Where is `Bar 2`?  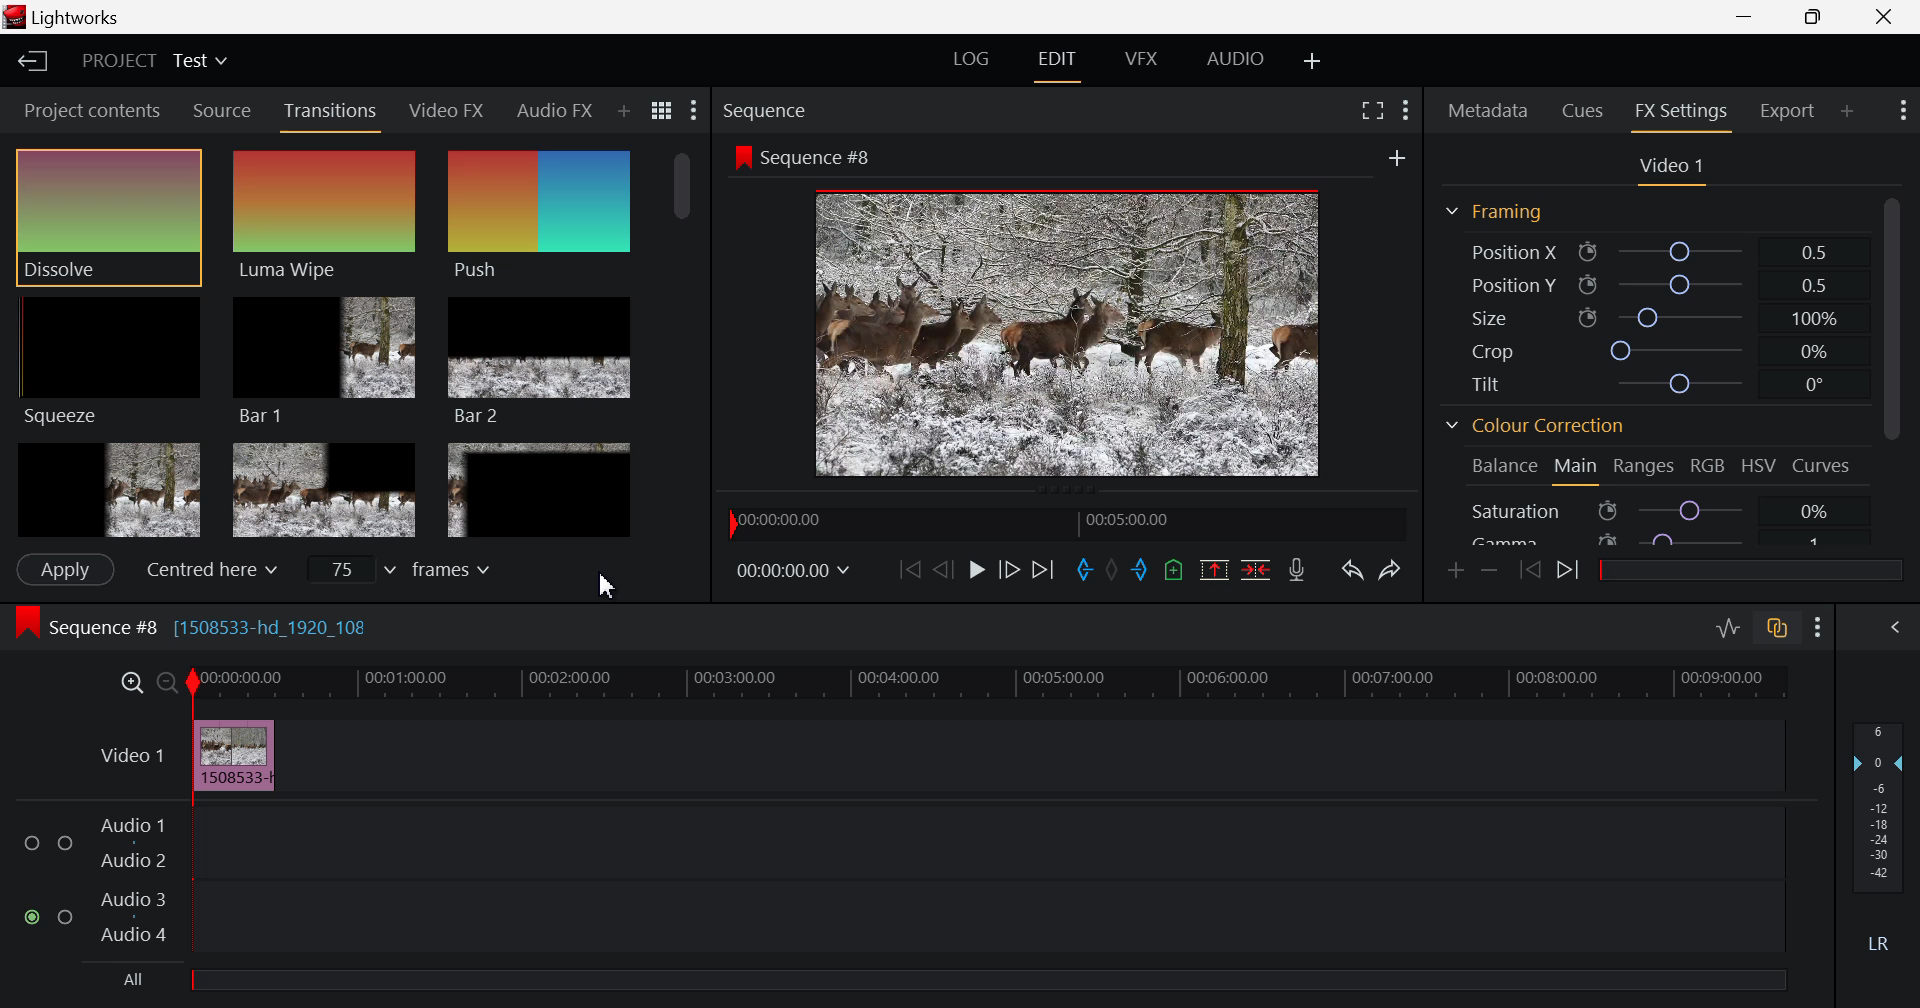 Bar 2 is located at coordinates (542, 360).